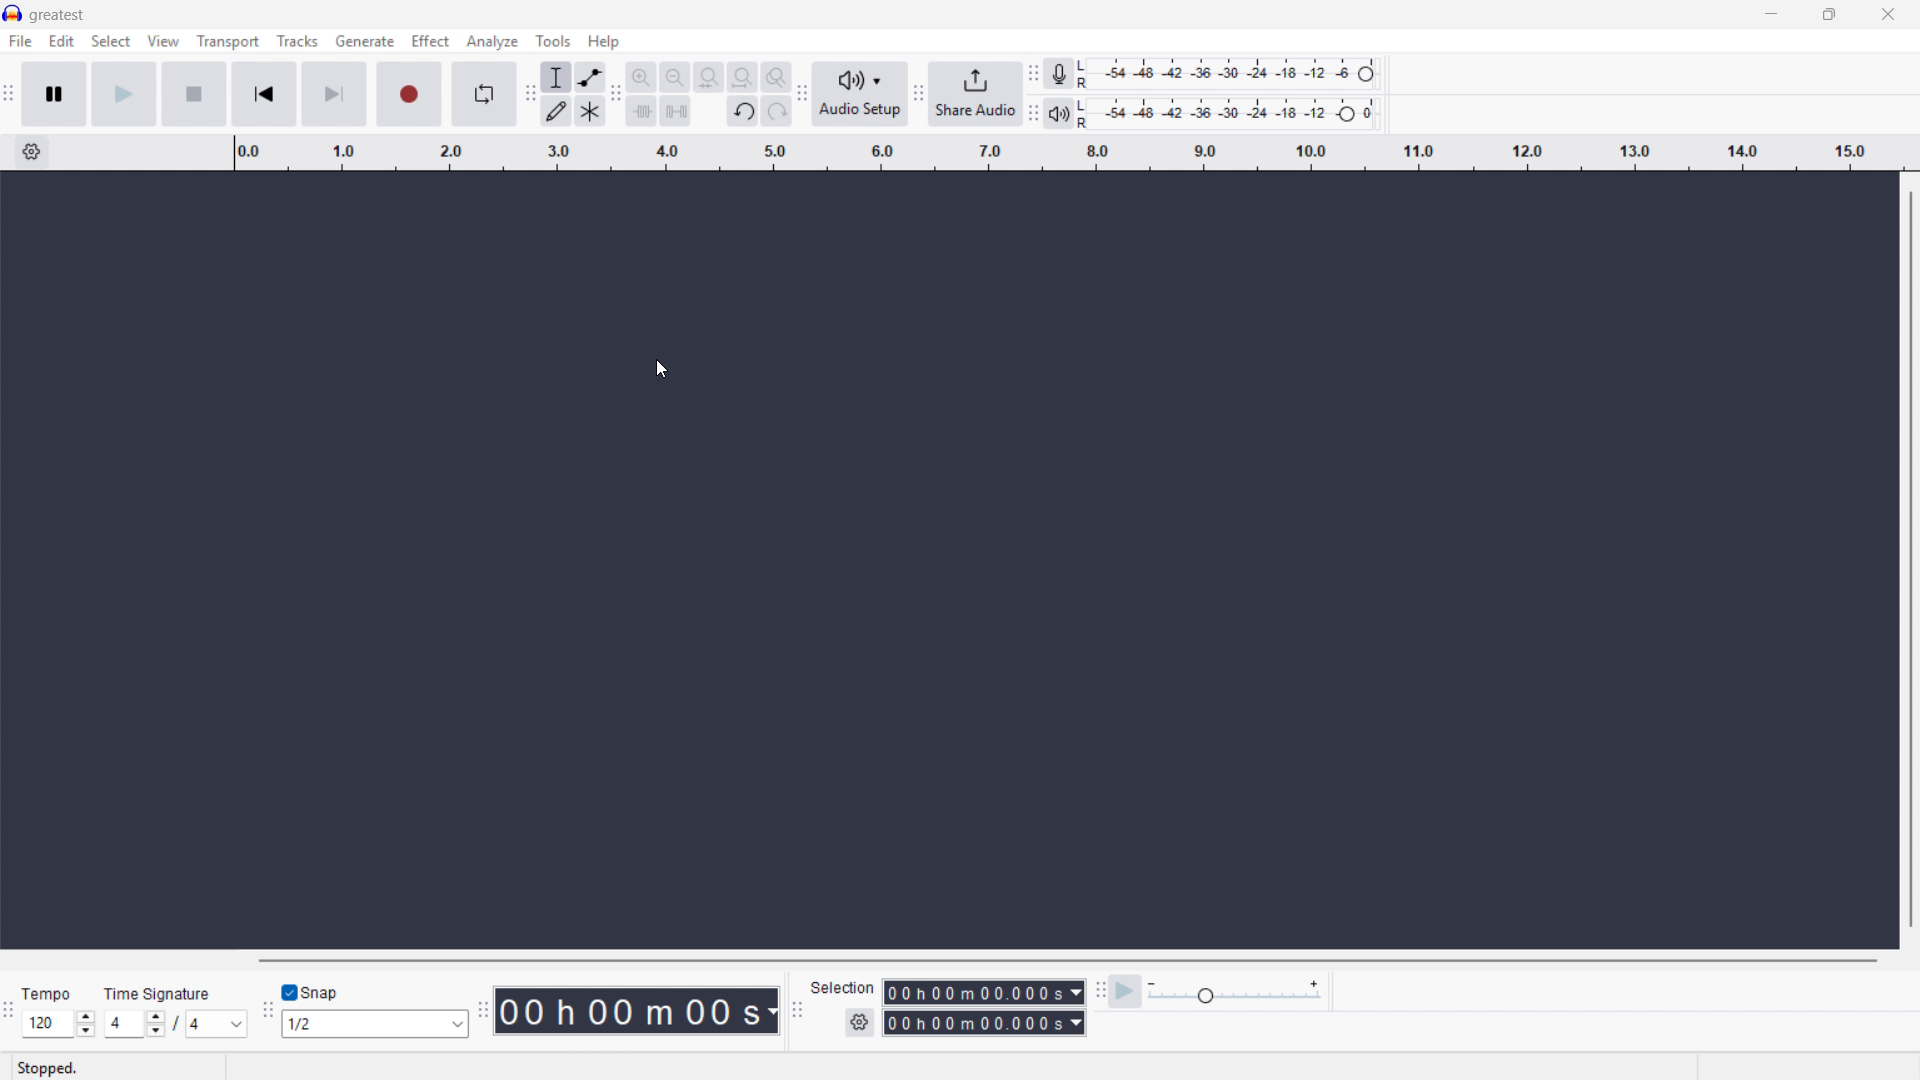 The image size is (1920, 1080). What do you see at coordinates (1236, 992) in the screenshot?
I see `Playback speed ` at bounding box center [1236, 992].